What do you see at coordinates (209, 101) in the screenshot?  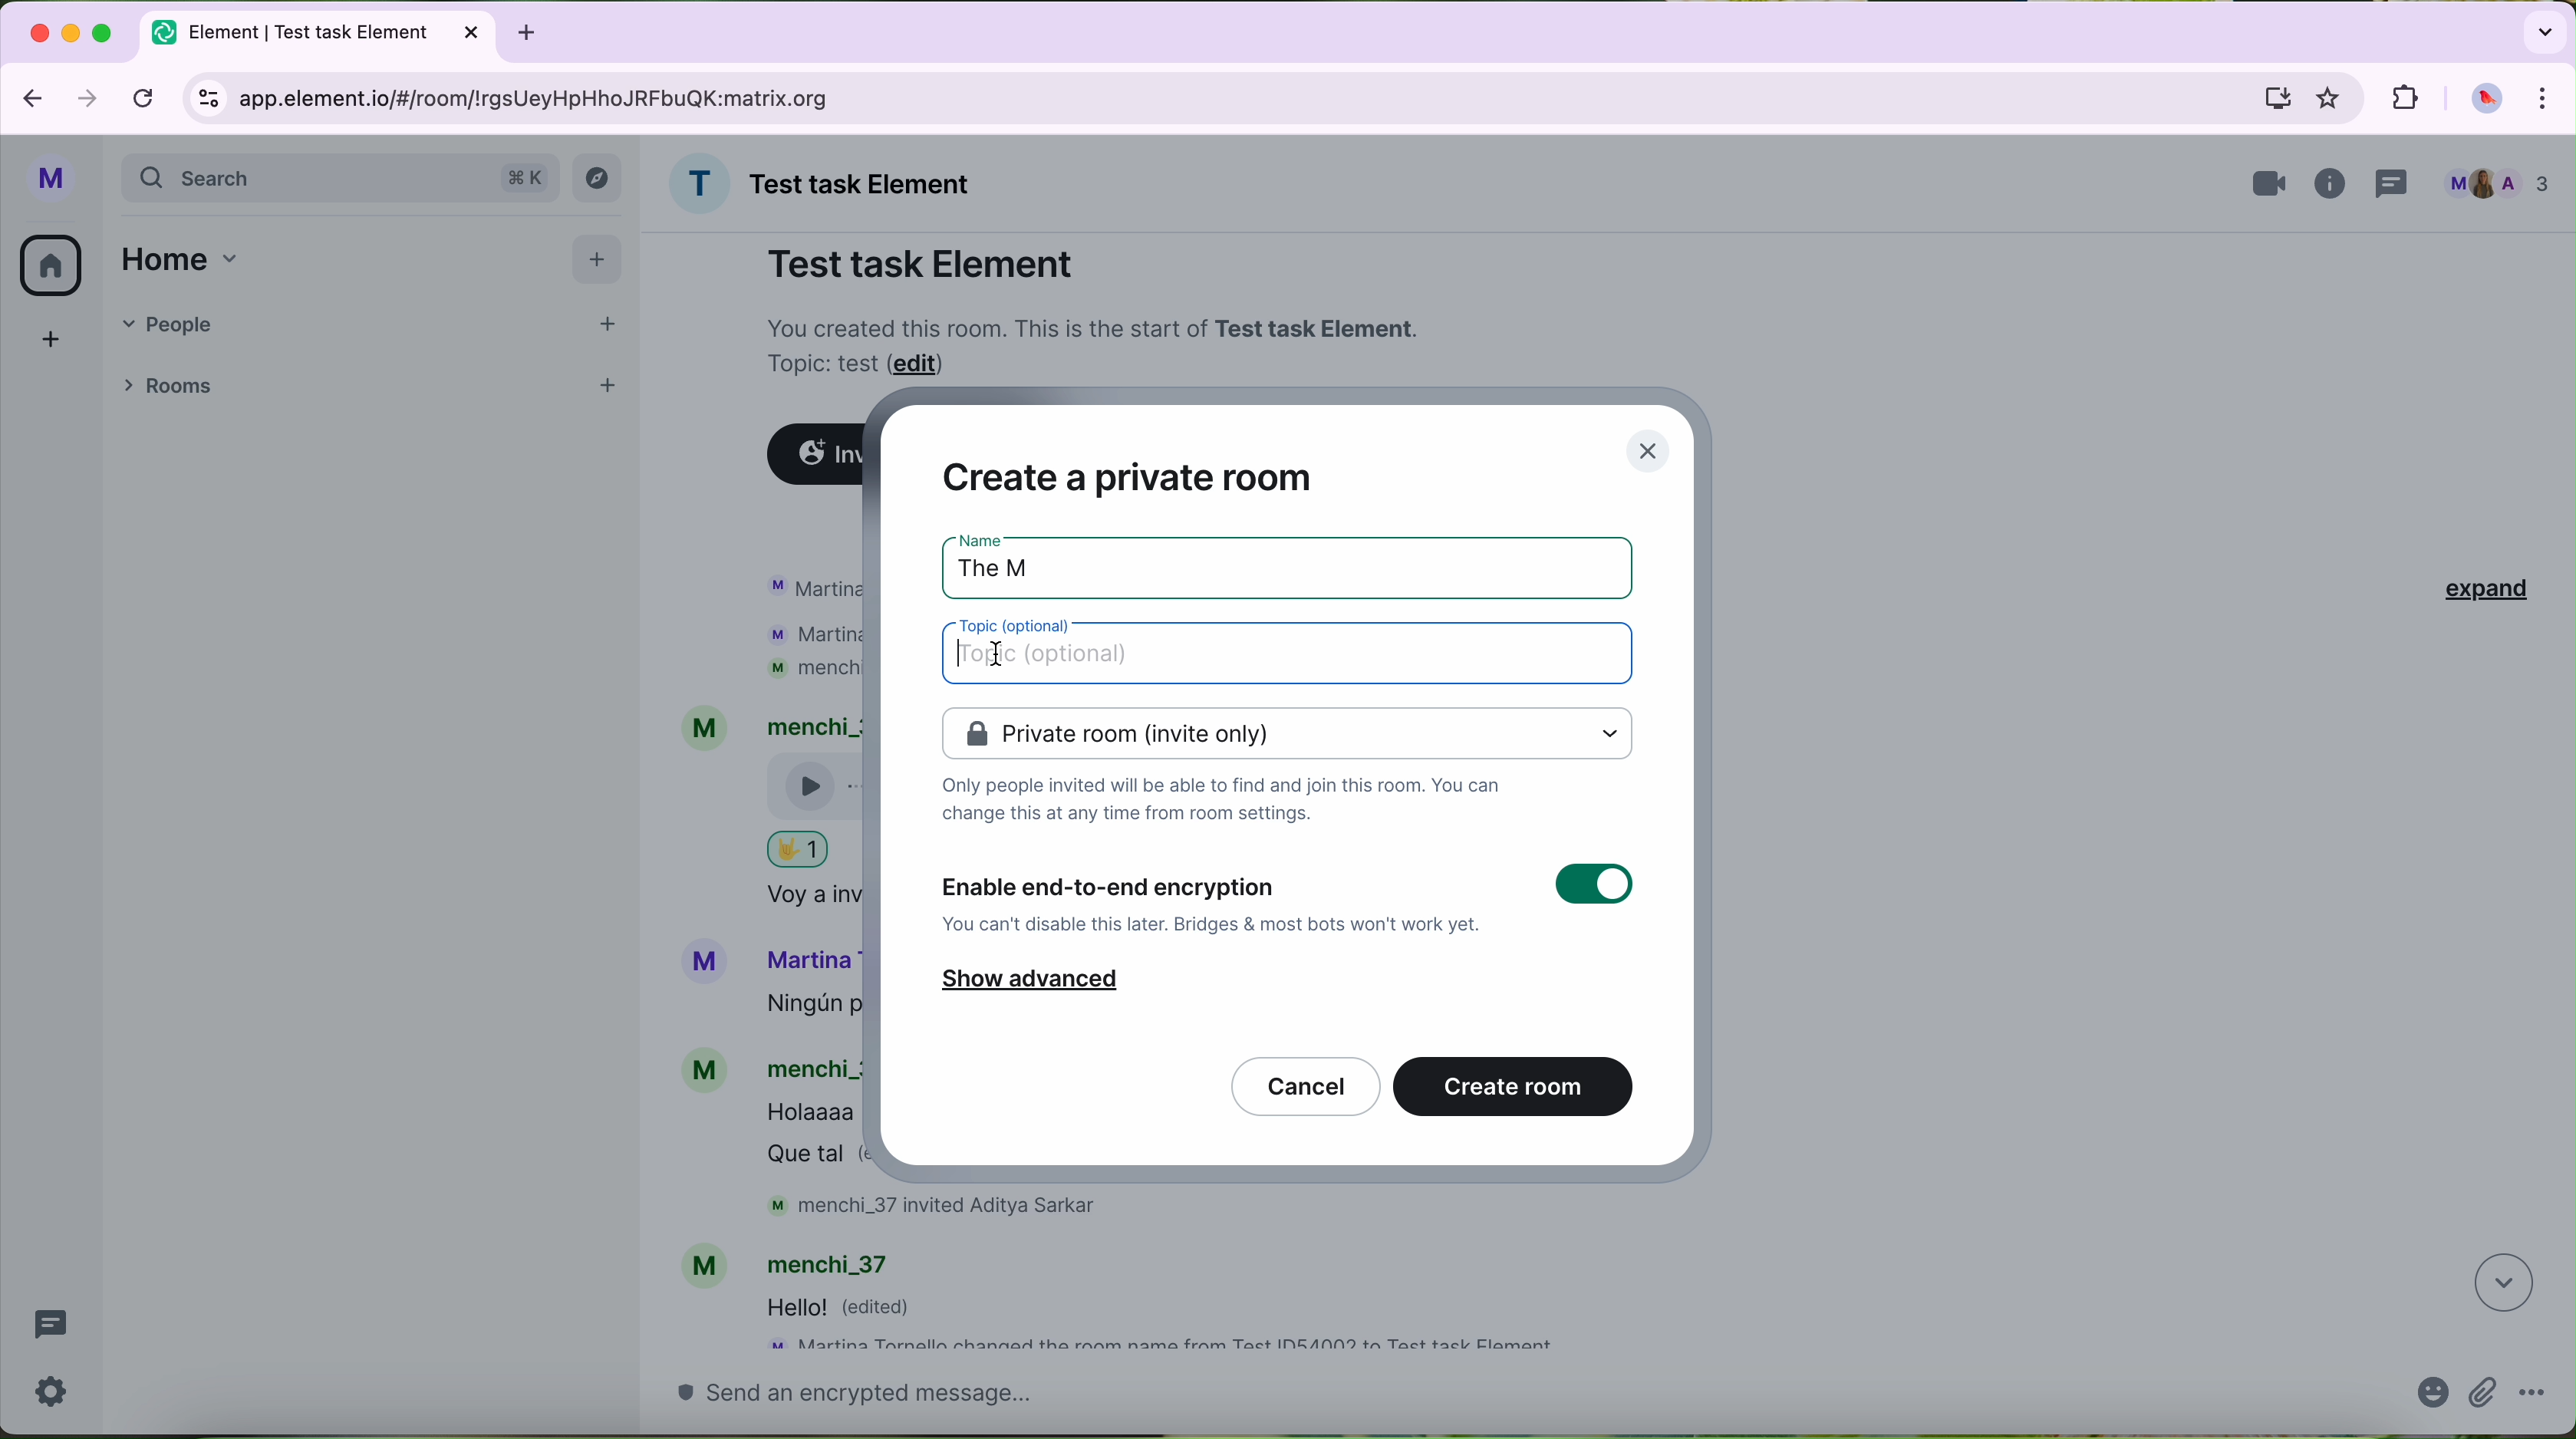 I see `controls` at bounding box center [209, 101].